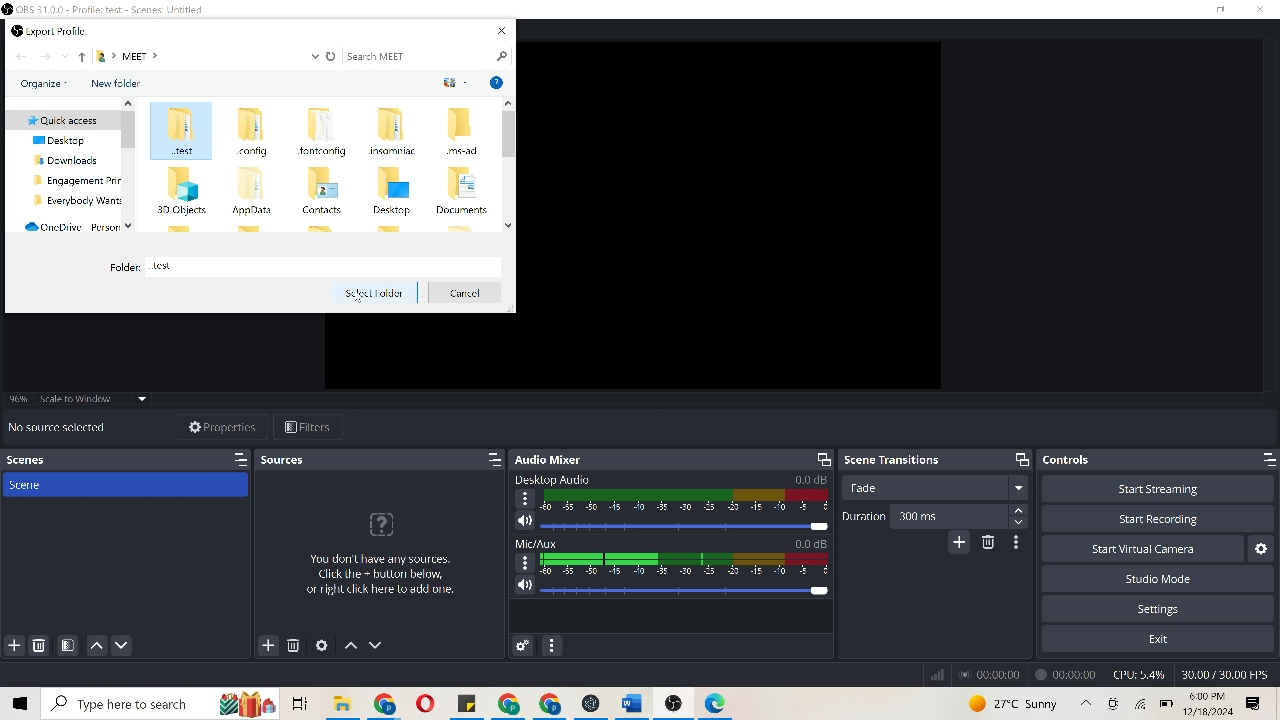 The image size is (1280, 720). Describe the element at coordinates (470, 705) in the screenshot. I see `file` at that location.